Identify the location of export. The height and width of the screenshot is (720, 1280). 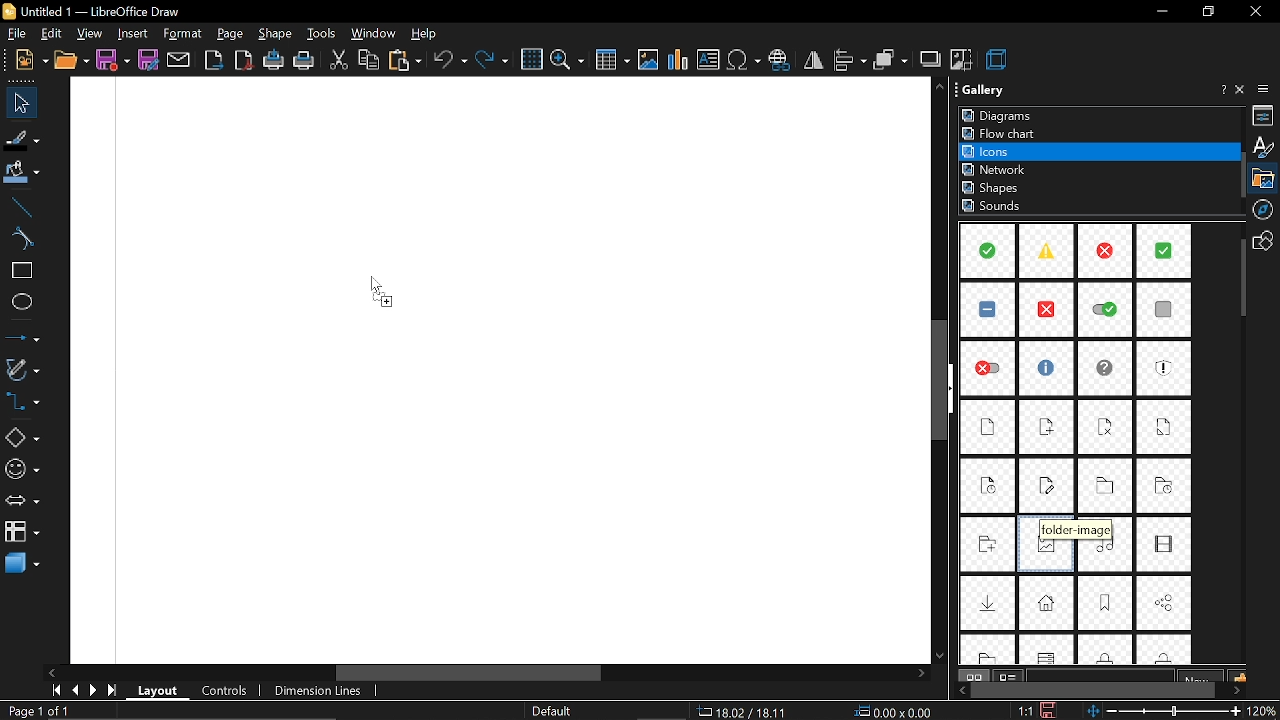
(214, 60).